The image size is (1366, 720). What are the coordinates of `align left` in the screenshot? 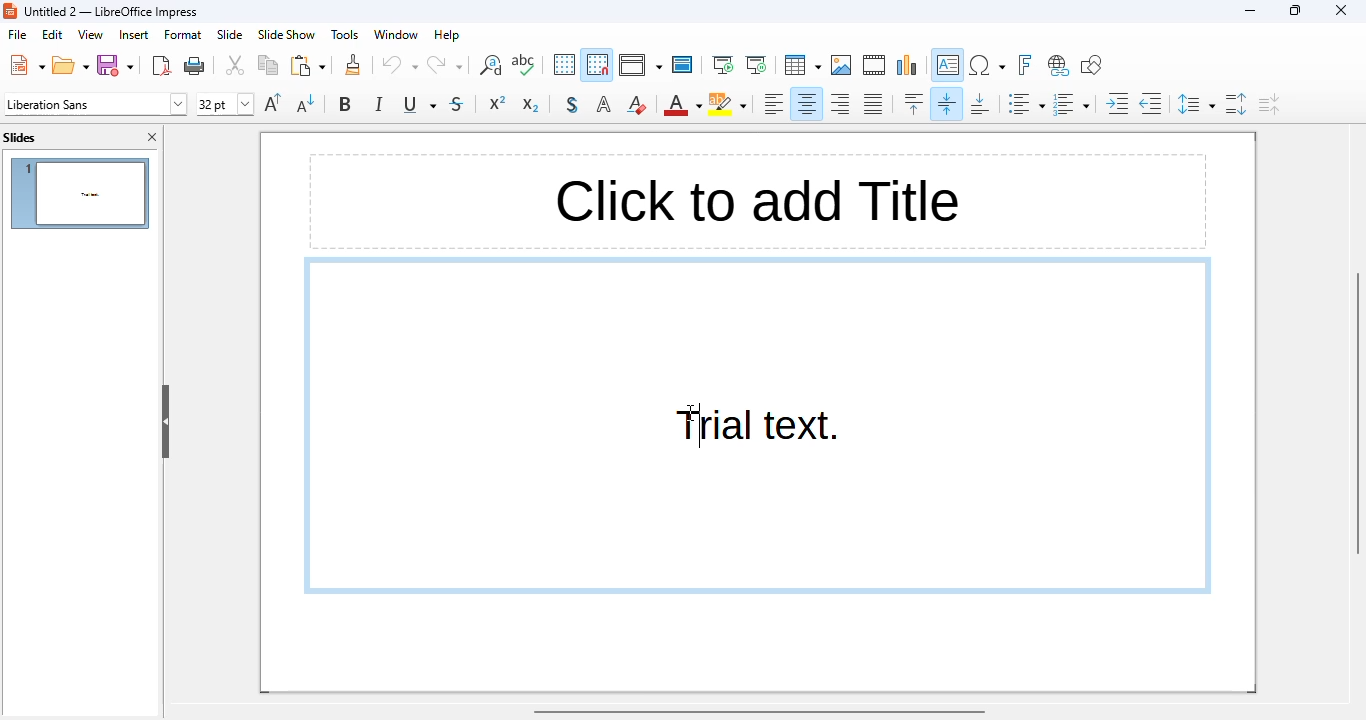 It's located at (772, 103).